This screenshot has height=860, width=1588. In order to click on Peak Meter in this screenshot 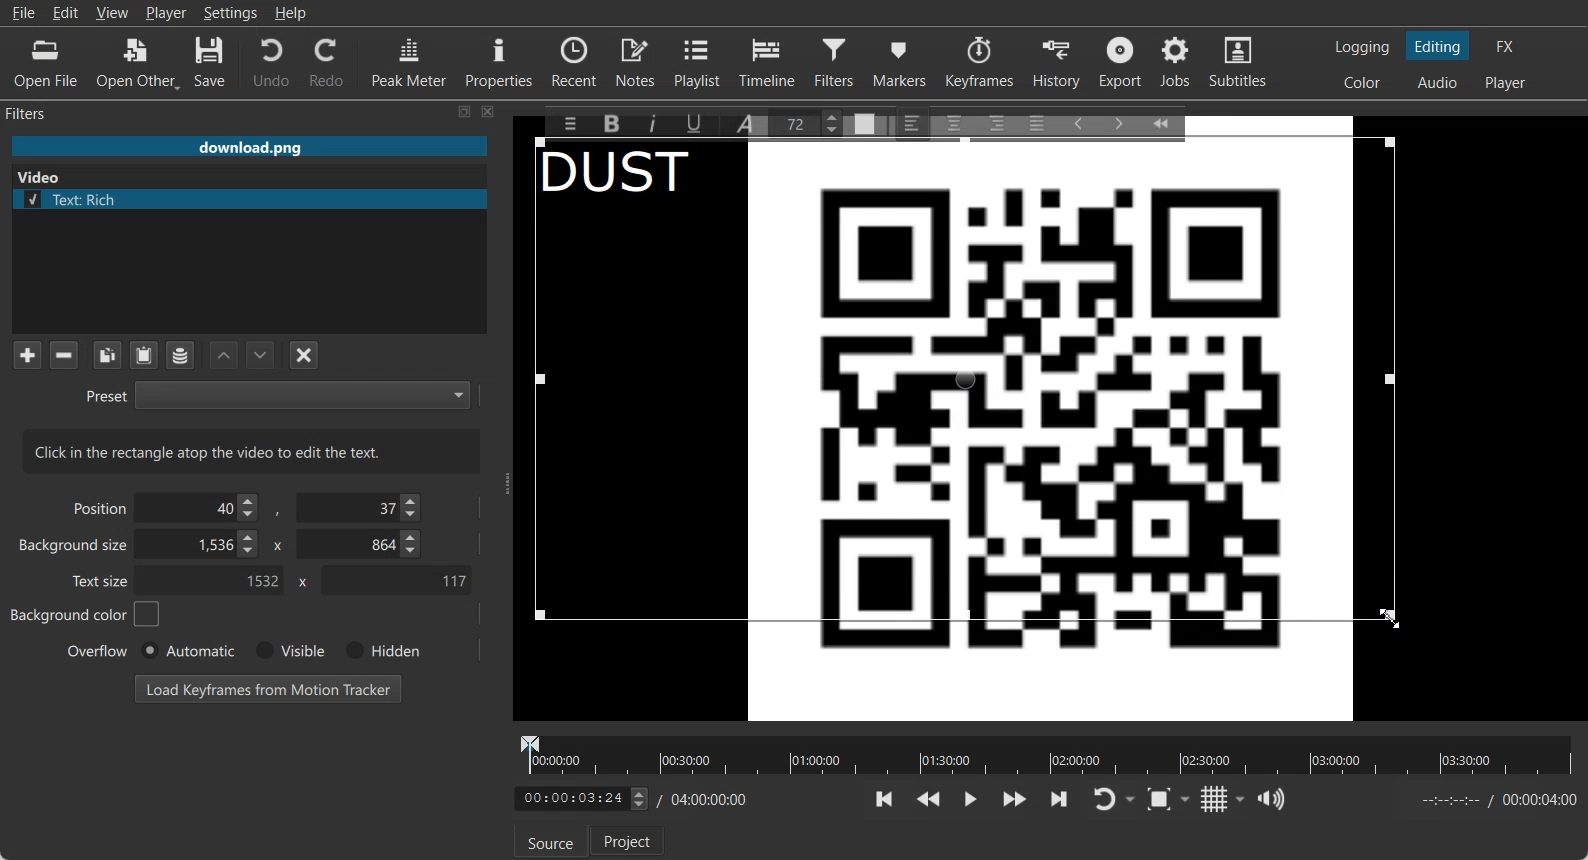, I will do `click(410, 61)`.